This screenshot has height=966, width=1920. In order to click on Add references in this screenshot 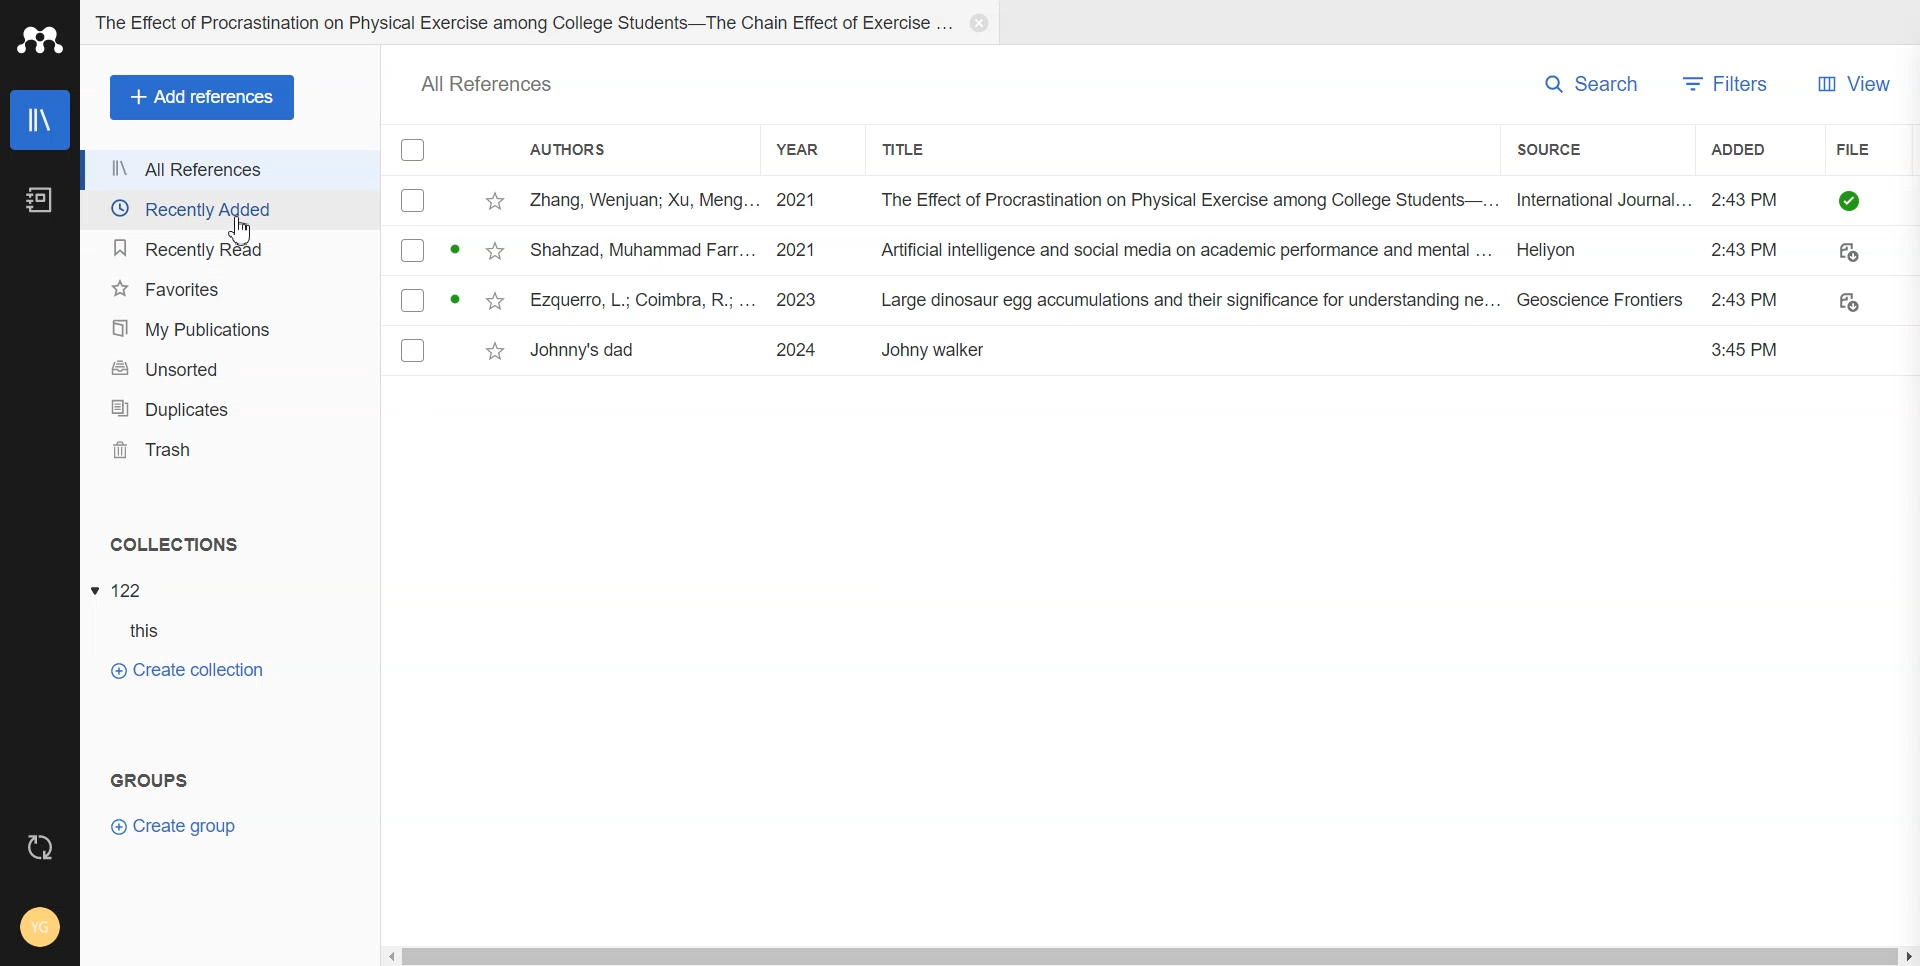, I will do `click(205, 98)`.